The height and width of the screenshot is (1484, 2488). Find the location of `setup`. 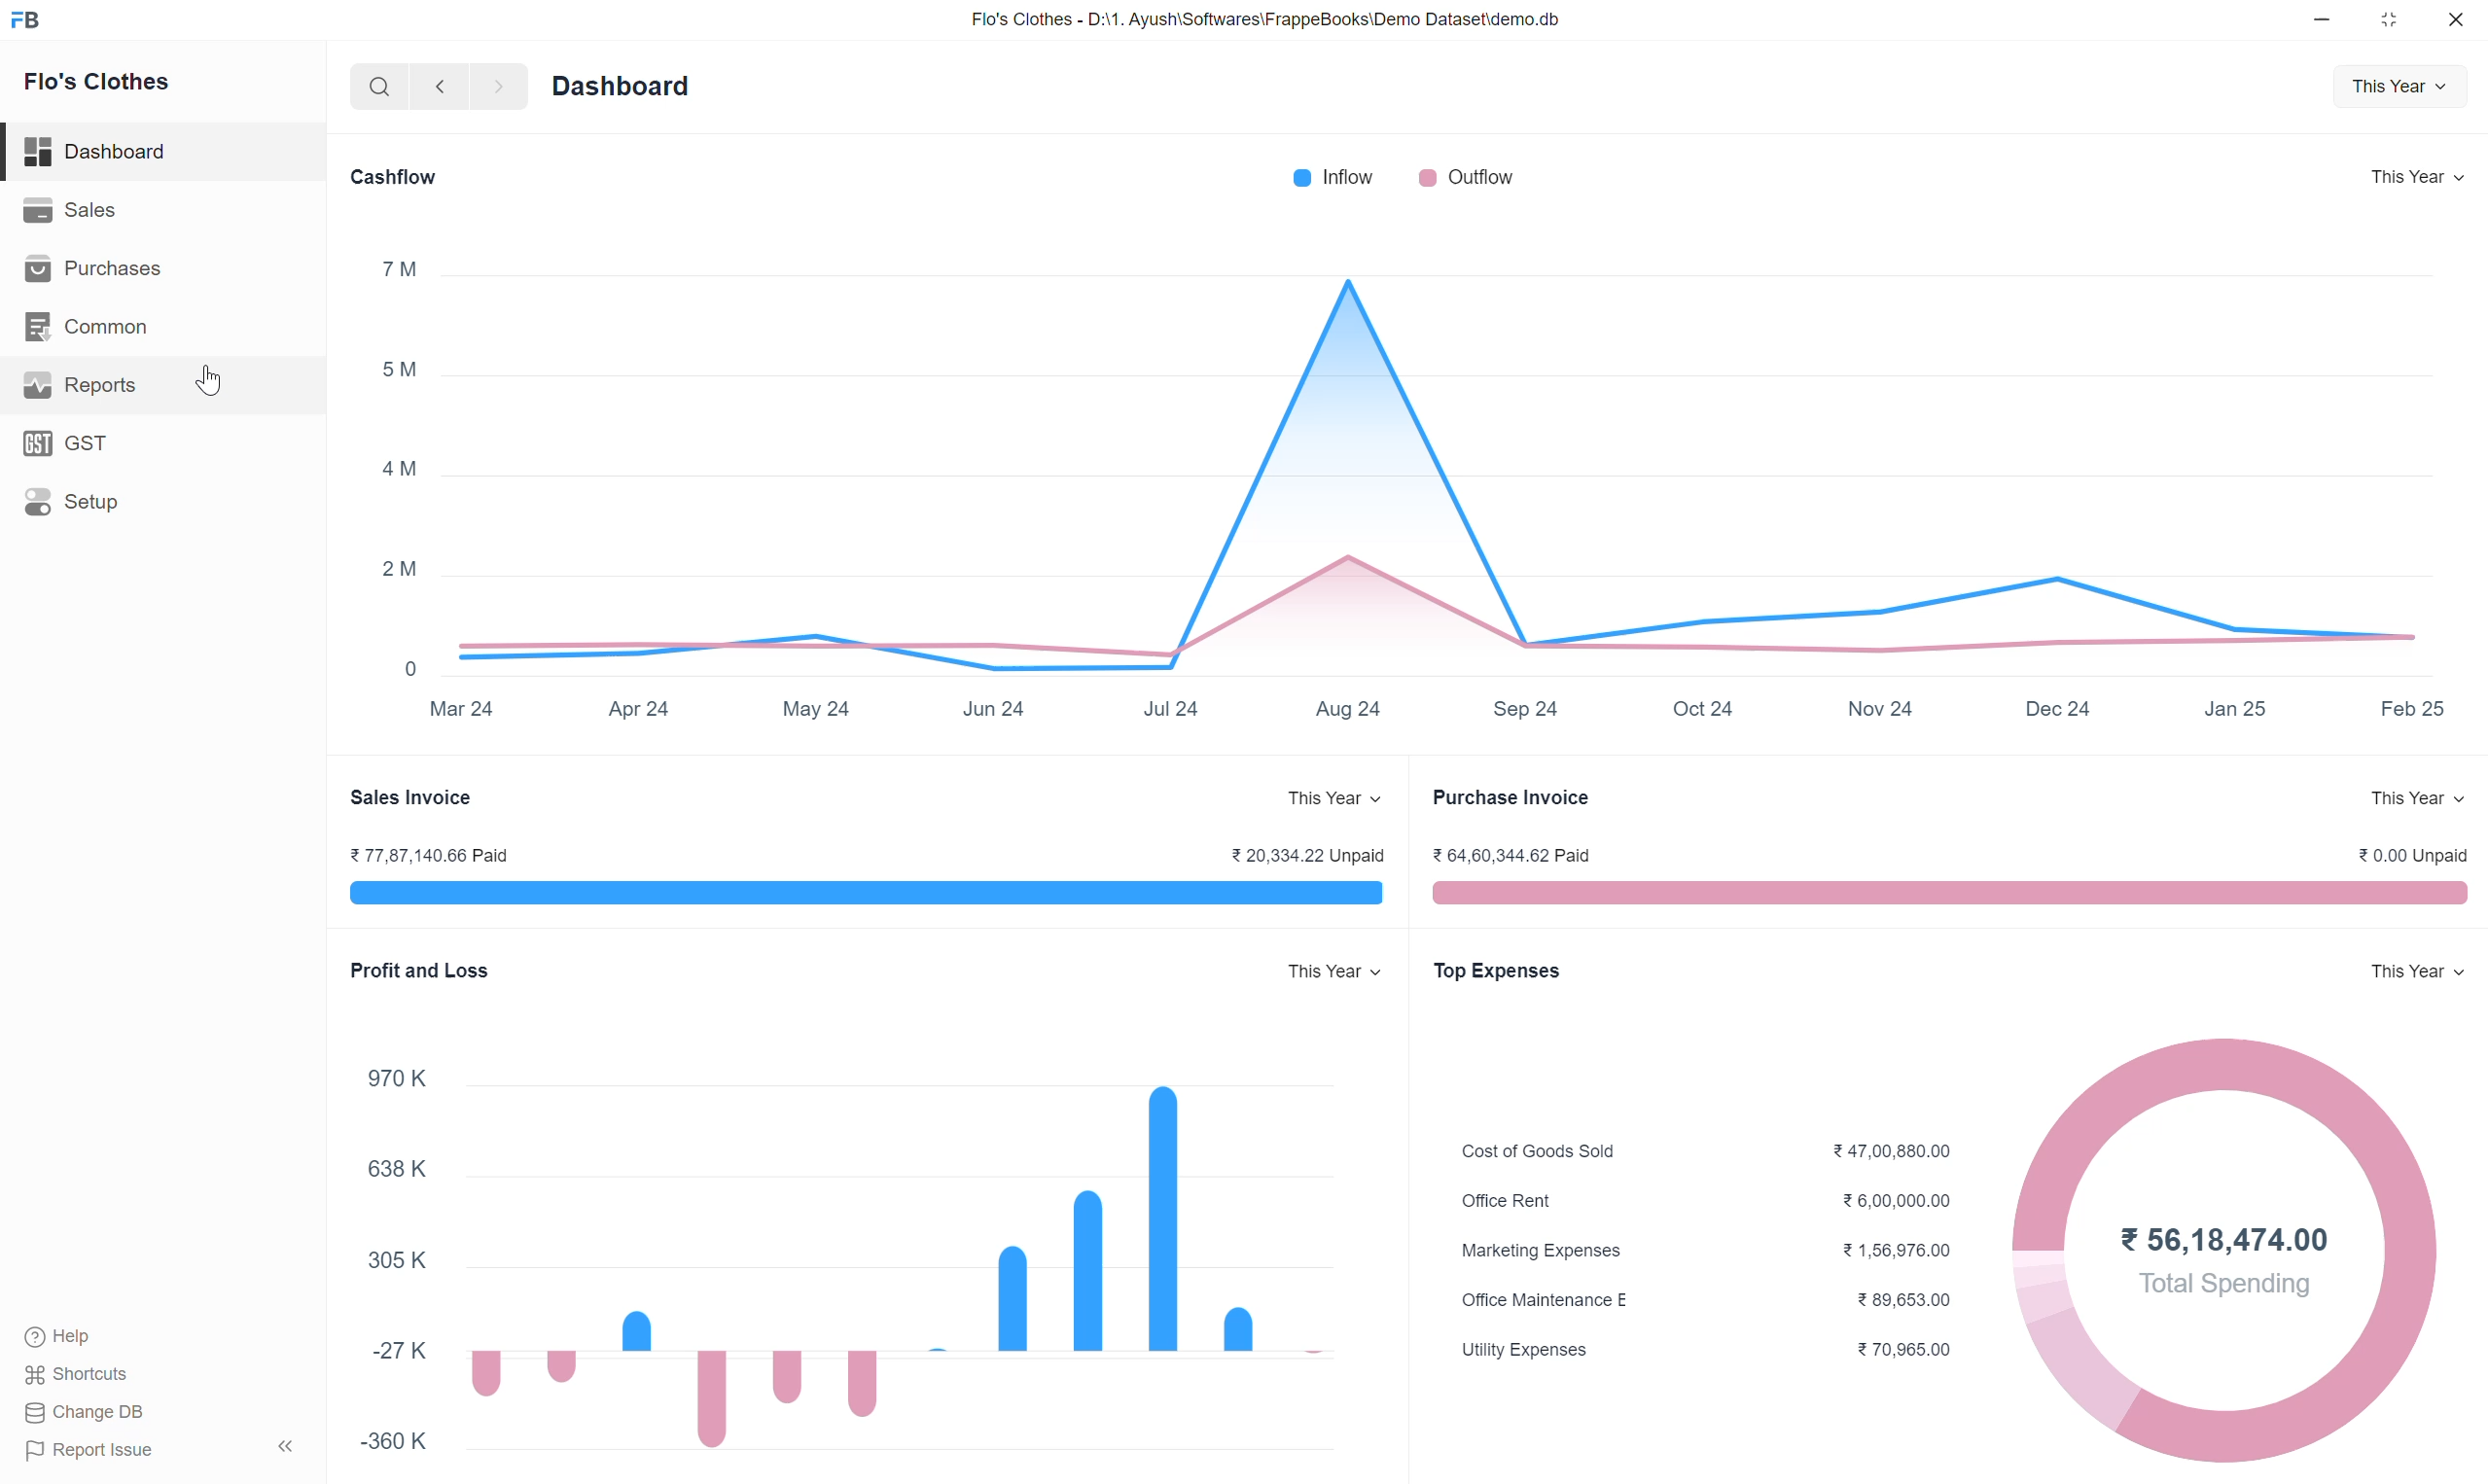

setup is located at coordinates (164, 503).